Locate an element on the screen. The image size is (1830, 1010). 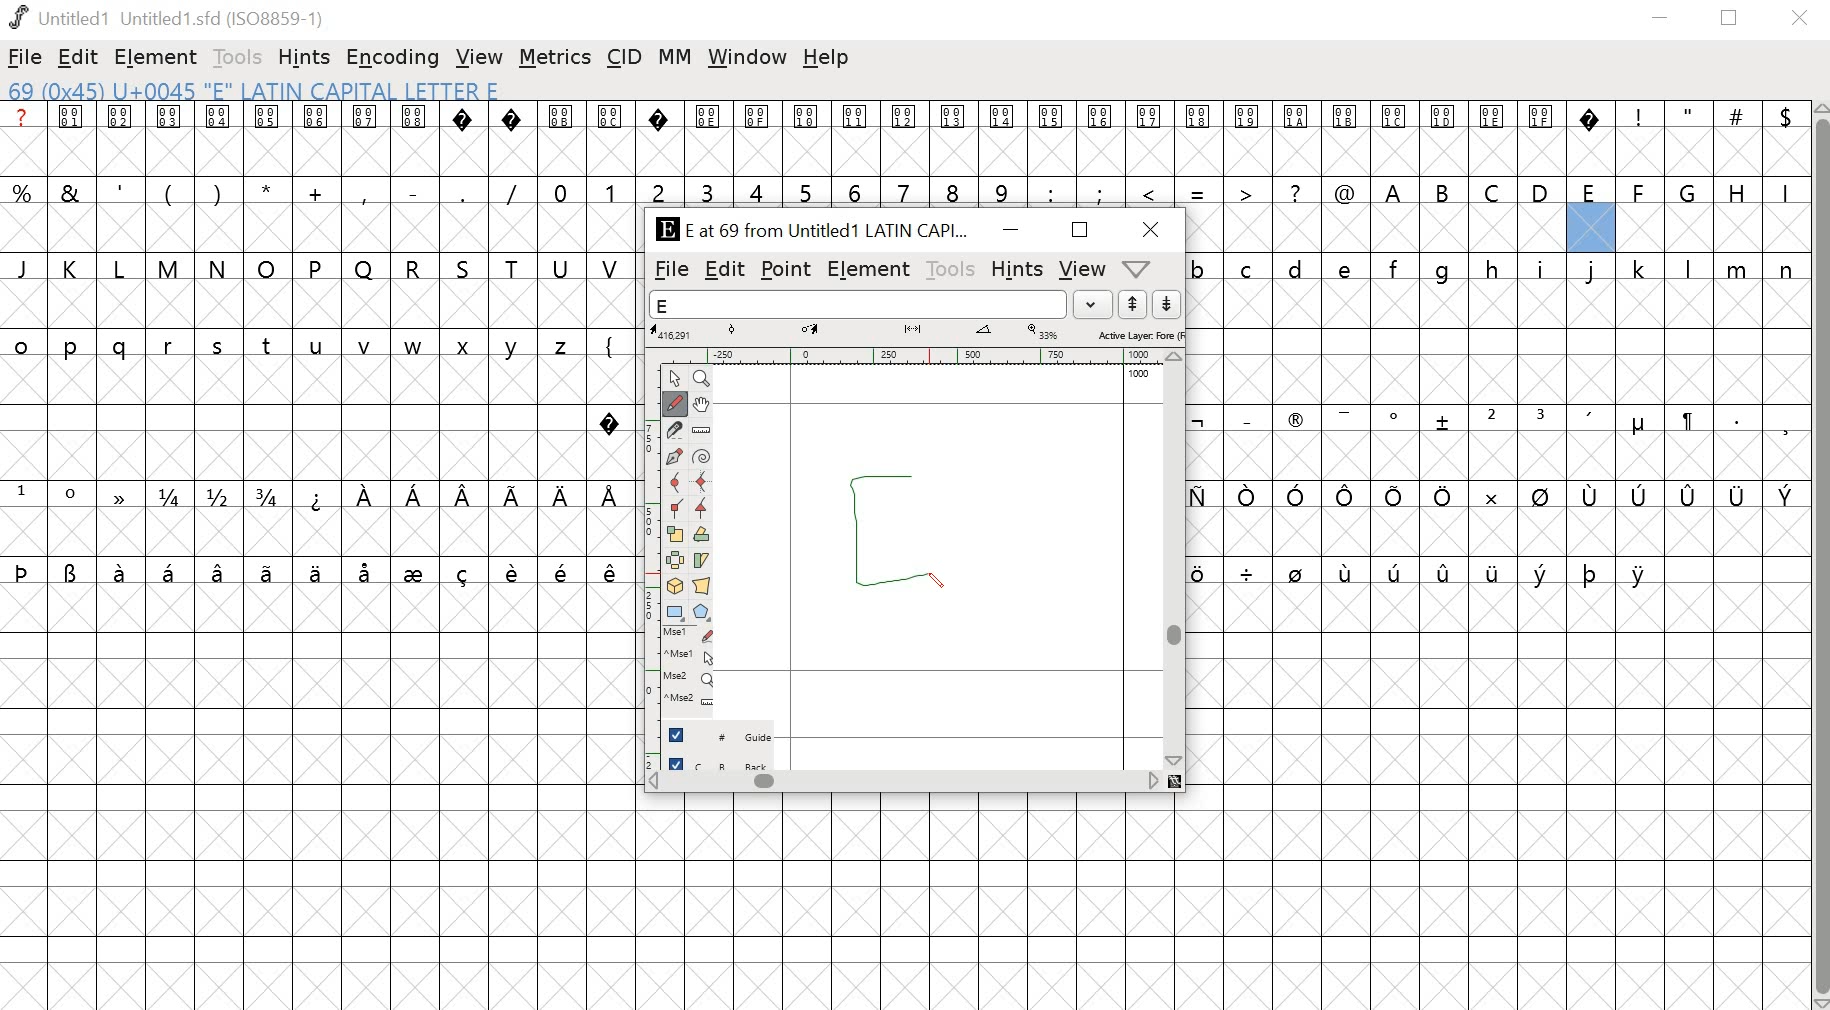
Untitled1 Untitled 1.sfd (IS08859-1) is located at coordinates (168, 18).